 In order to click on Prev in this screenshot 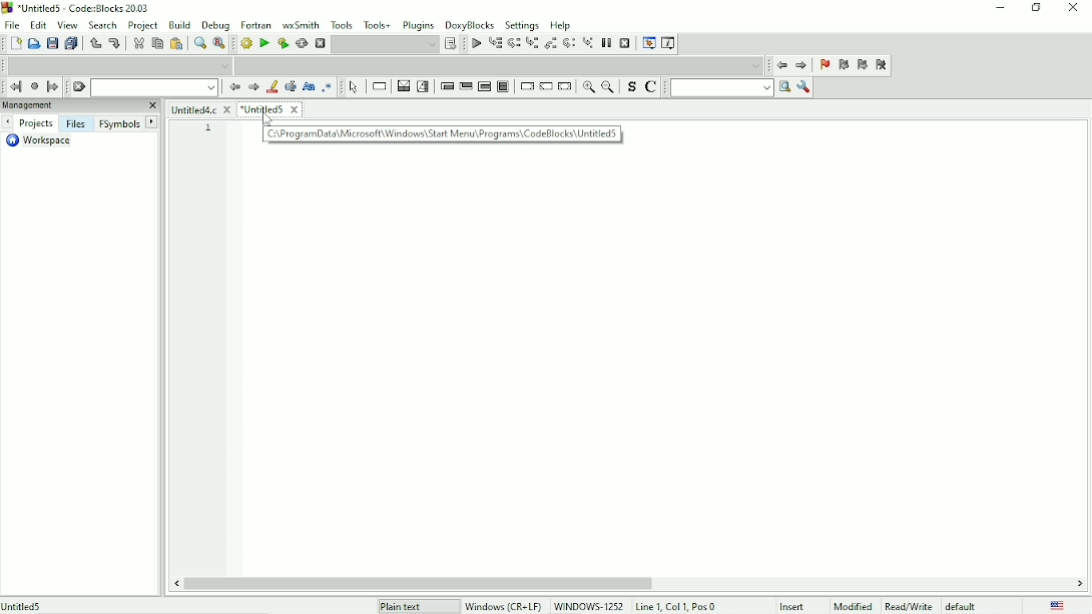, I will do `click(8, 123)`.